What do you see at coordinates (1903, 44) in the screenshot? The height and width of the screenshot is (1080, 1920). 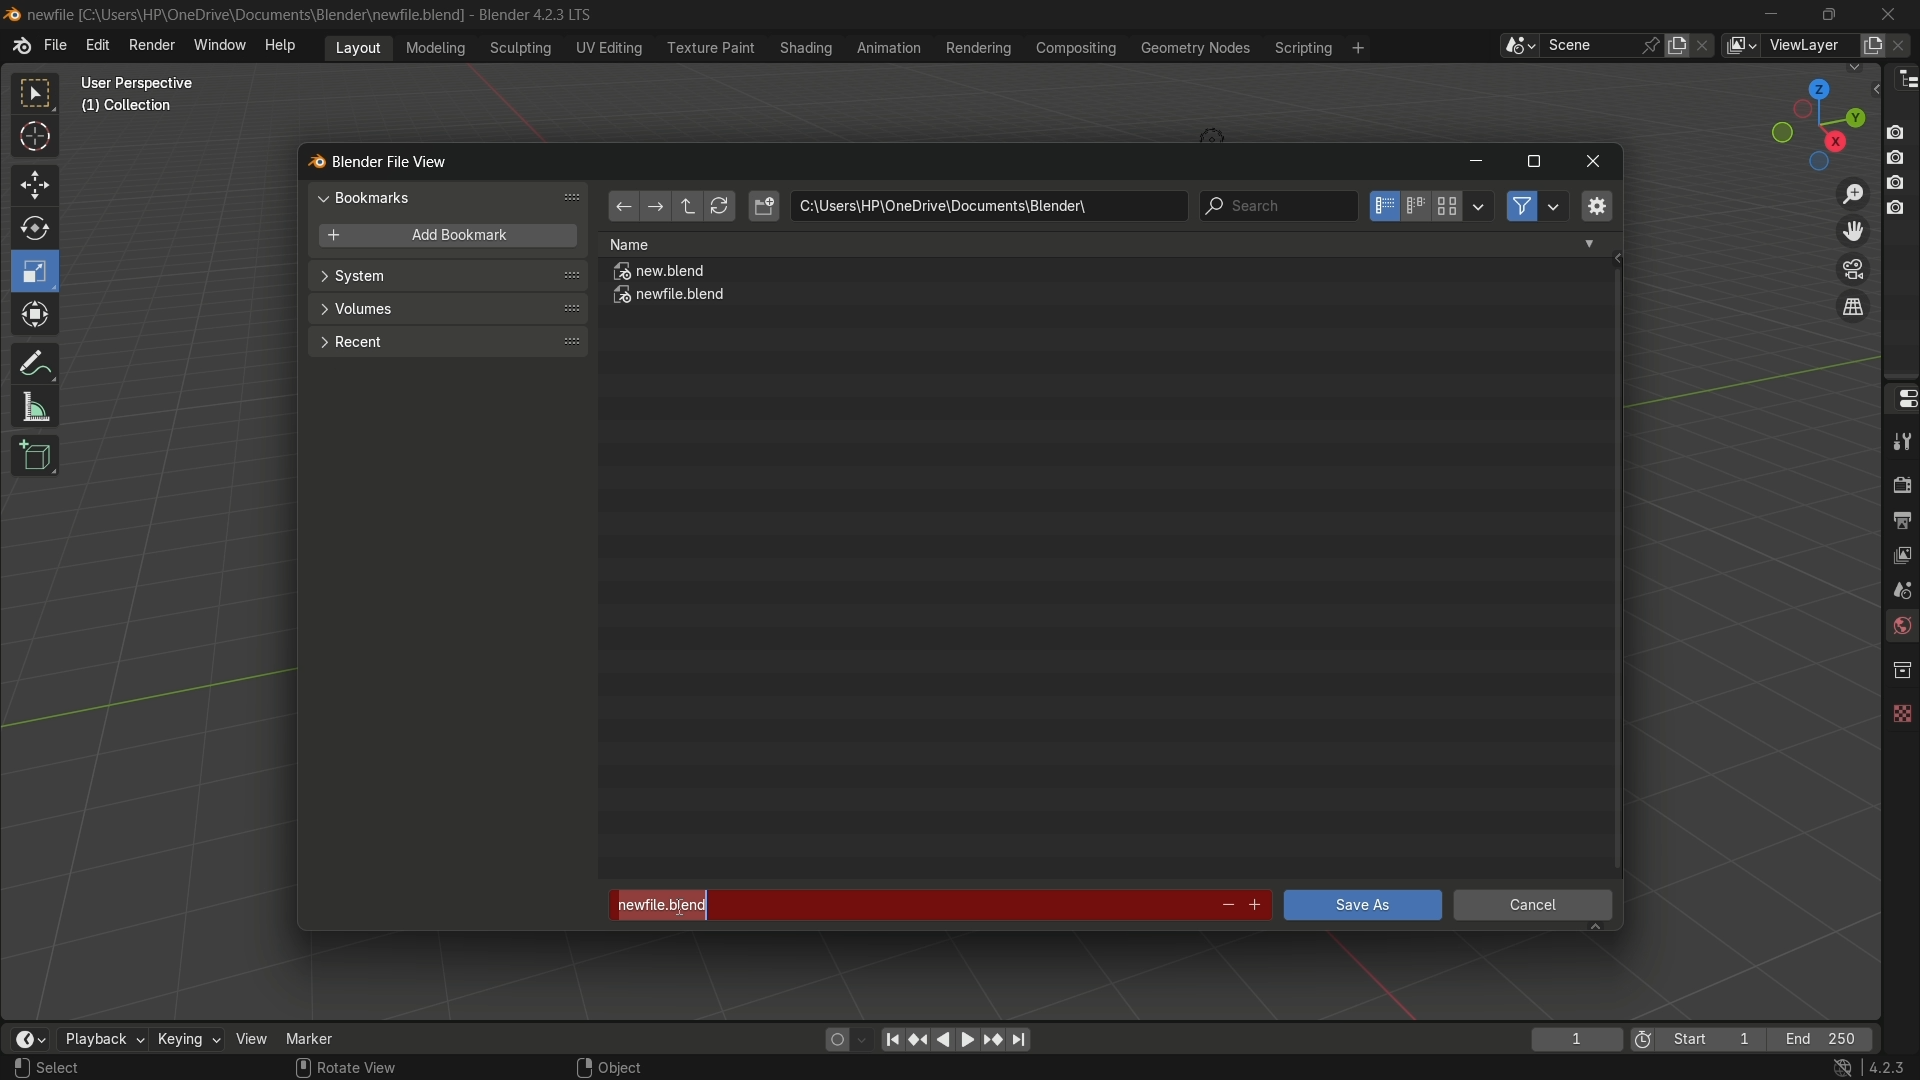 I see `remove view layer` at bounding box center [1903, 44].